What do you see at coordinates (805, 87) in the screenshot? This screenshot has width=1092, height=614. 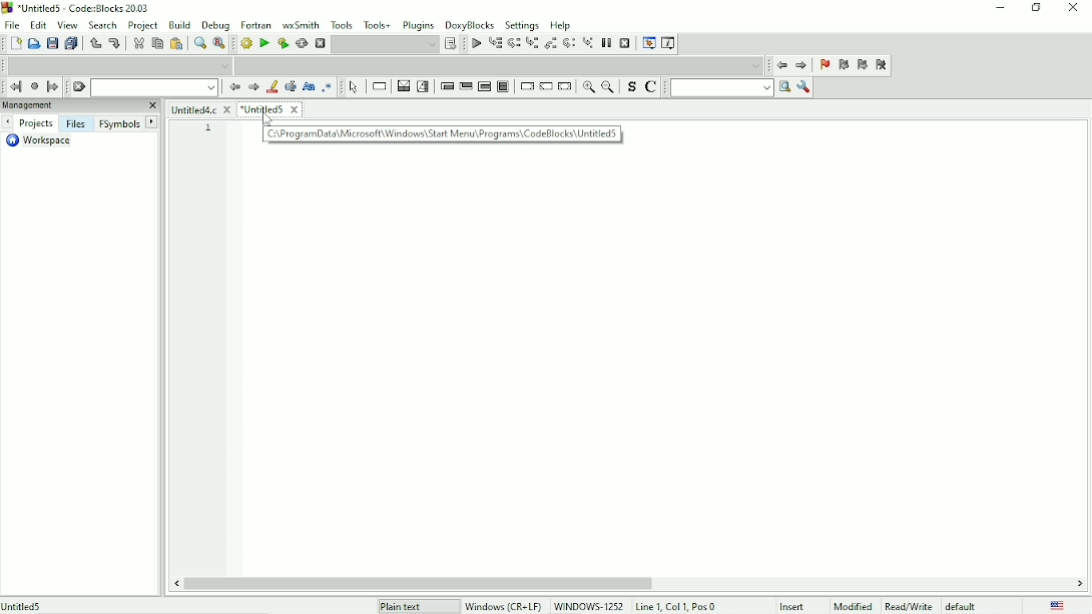 I see `Show options window` at bounding box center [805, 87].